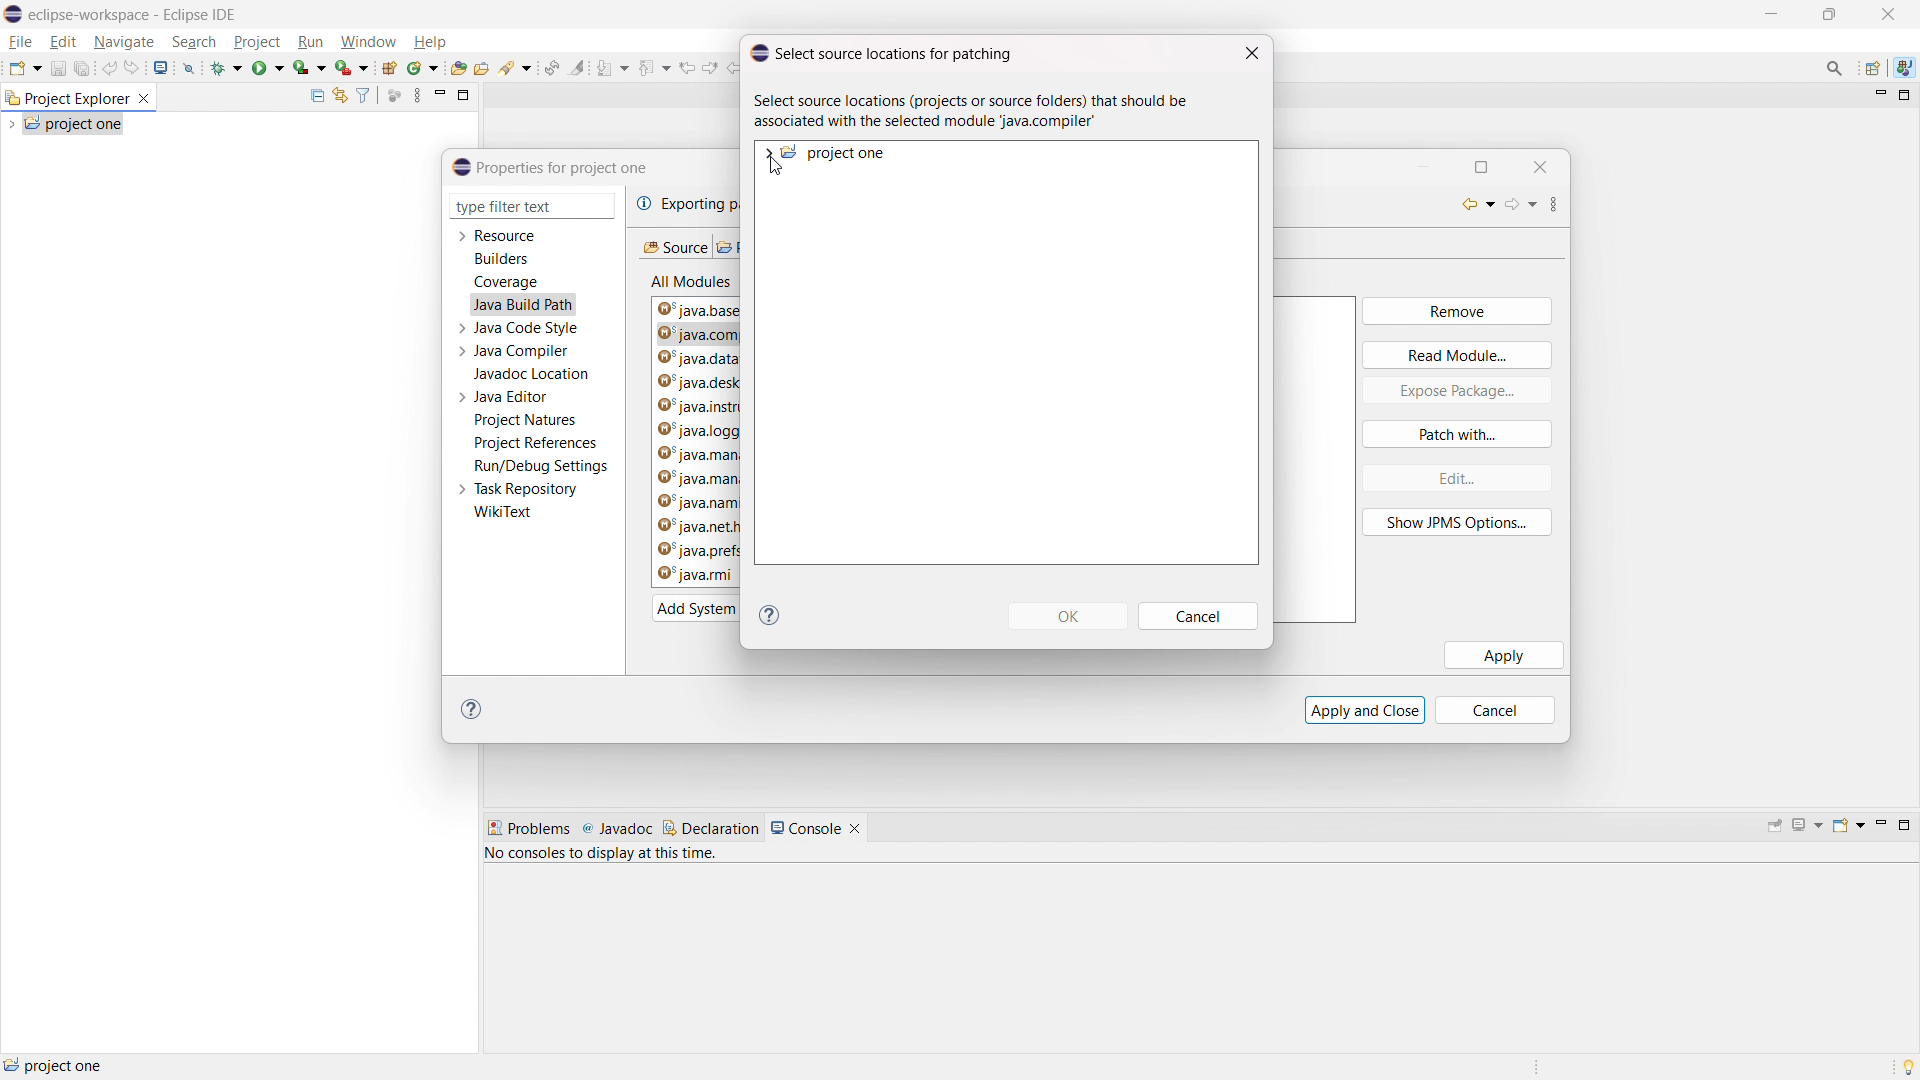 The height and width of the screenshot is (1080, 1920). What do you see at coordinates (257, 42) in the screenshot?
I see `project` at bounding box center [257, 42].